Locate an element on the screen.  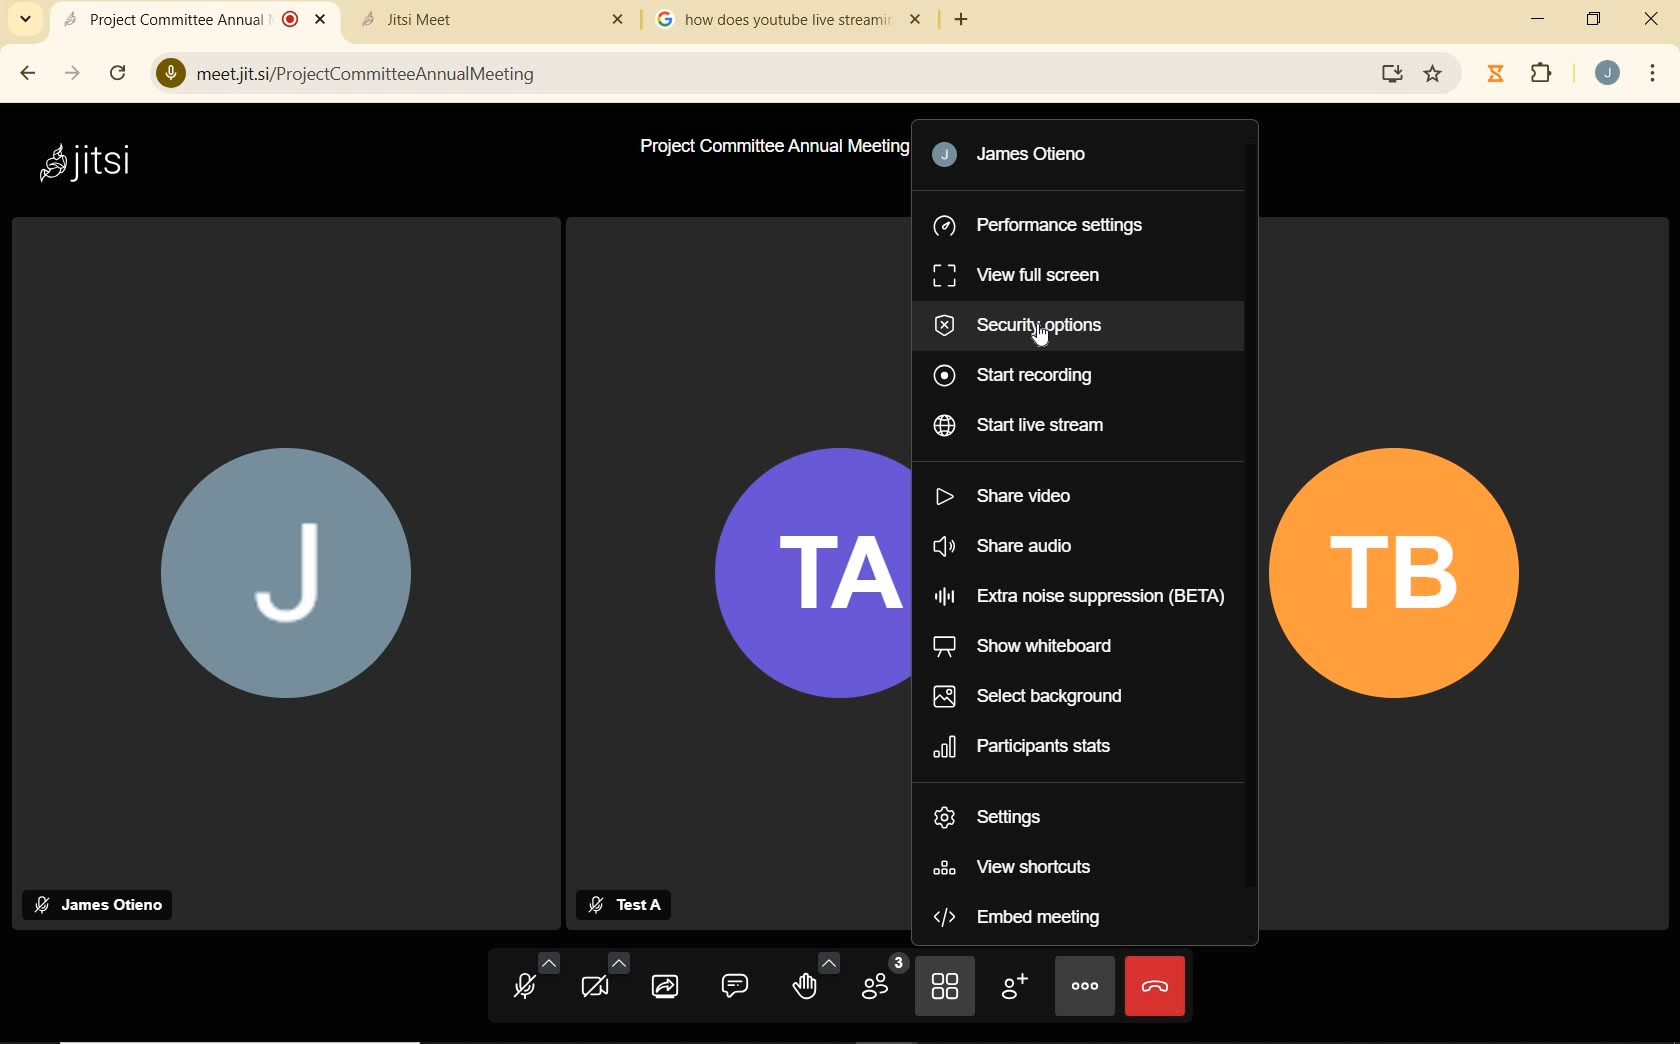
MINIMIZE is located at coordinates (1541, 22).